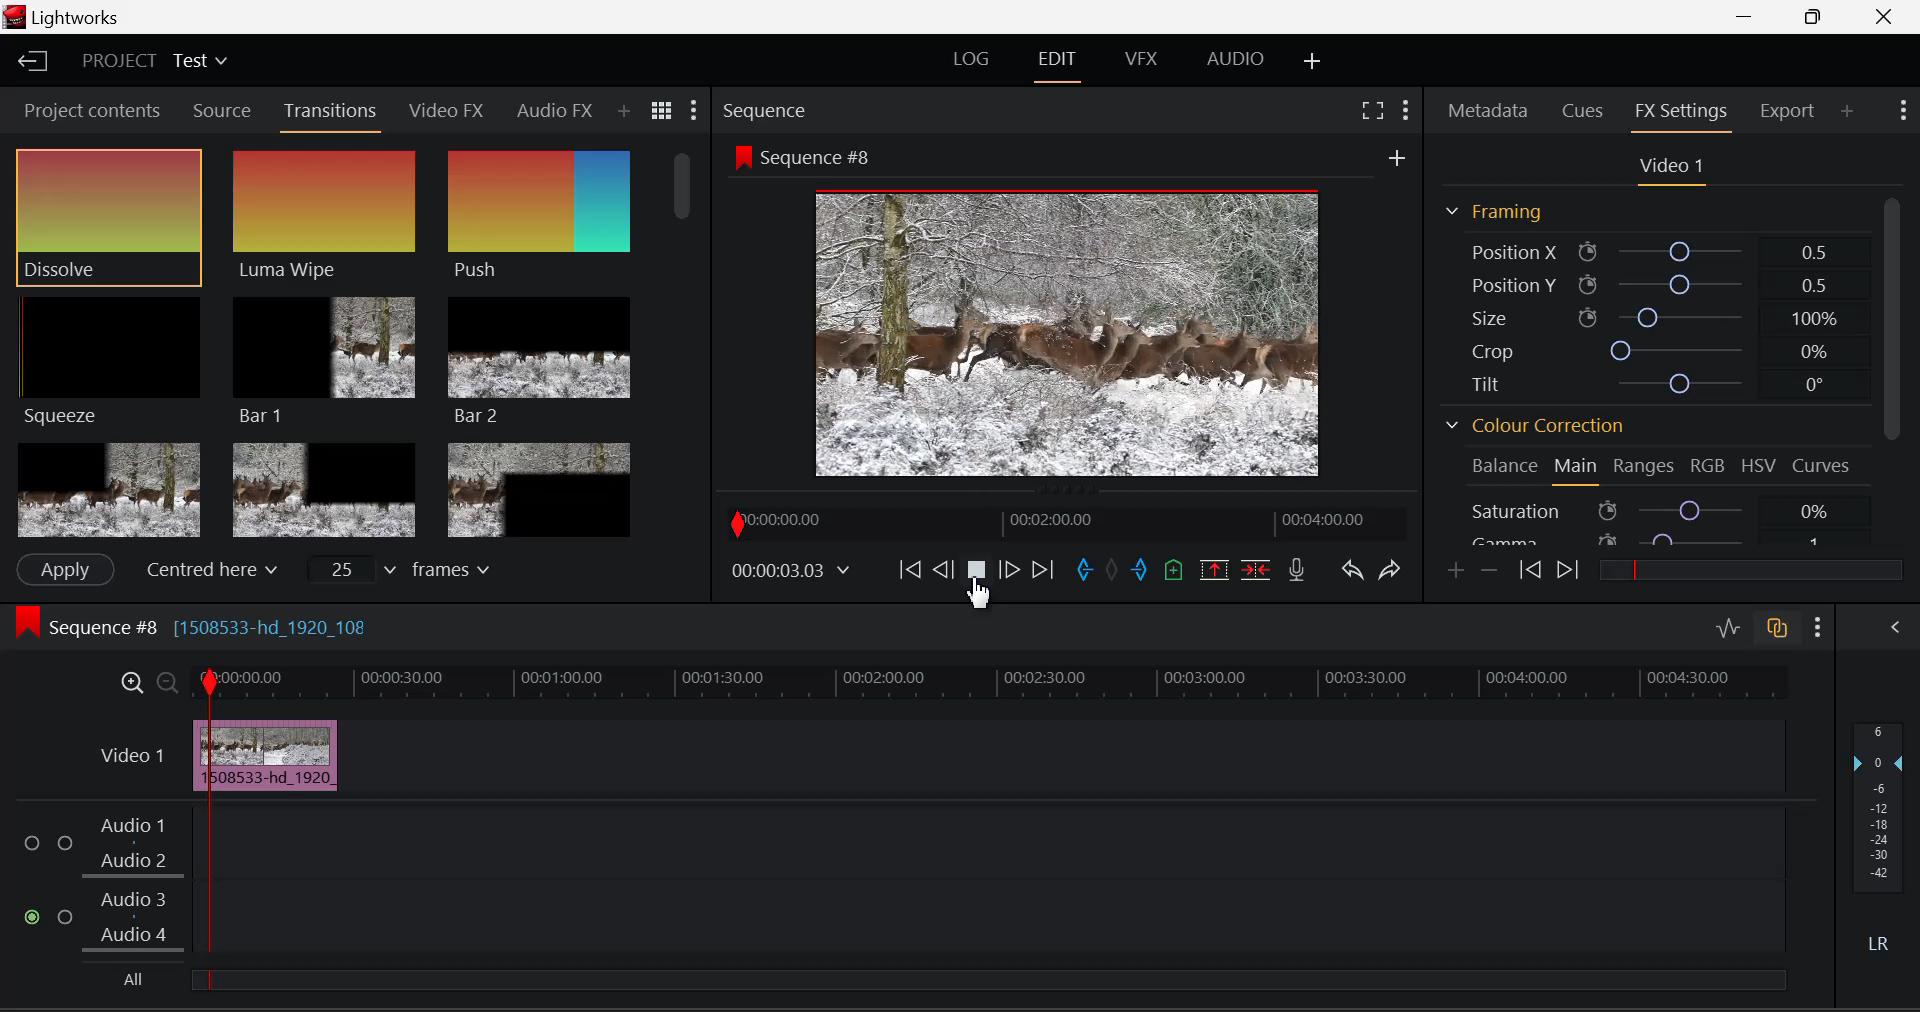  What do you see at coordinates (1655, 540) in the screenshot?
I see `Gamma` at bounding box center [1655, 540].